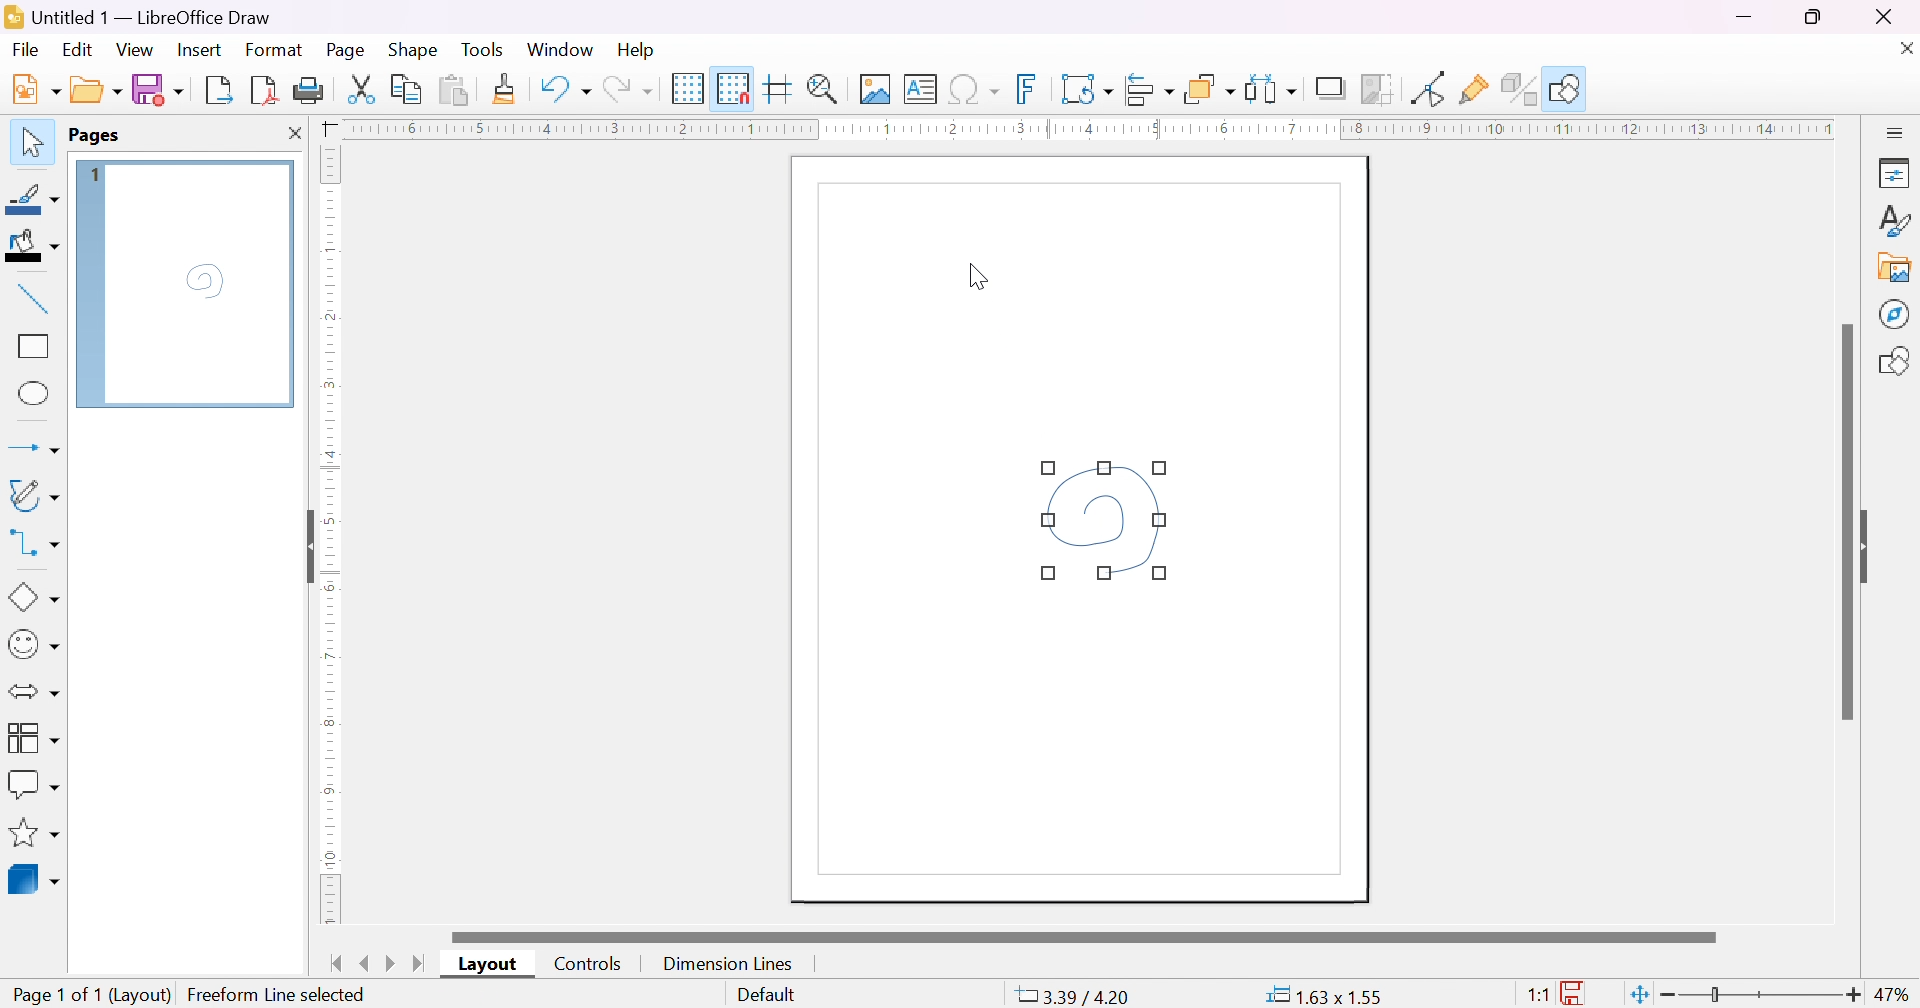 This screenshot has width=1920, height=1008. I want to click on insert image, so click(875, 89).